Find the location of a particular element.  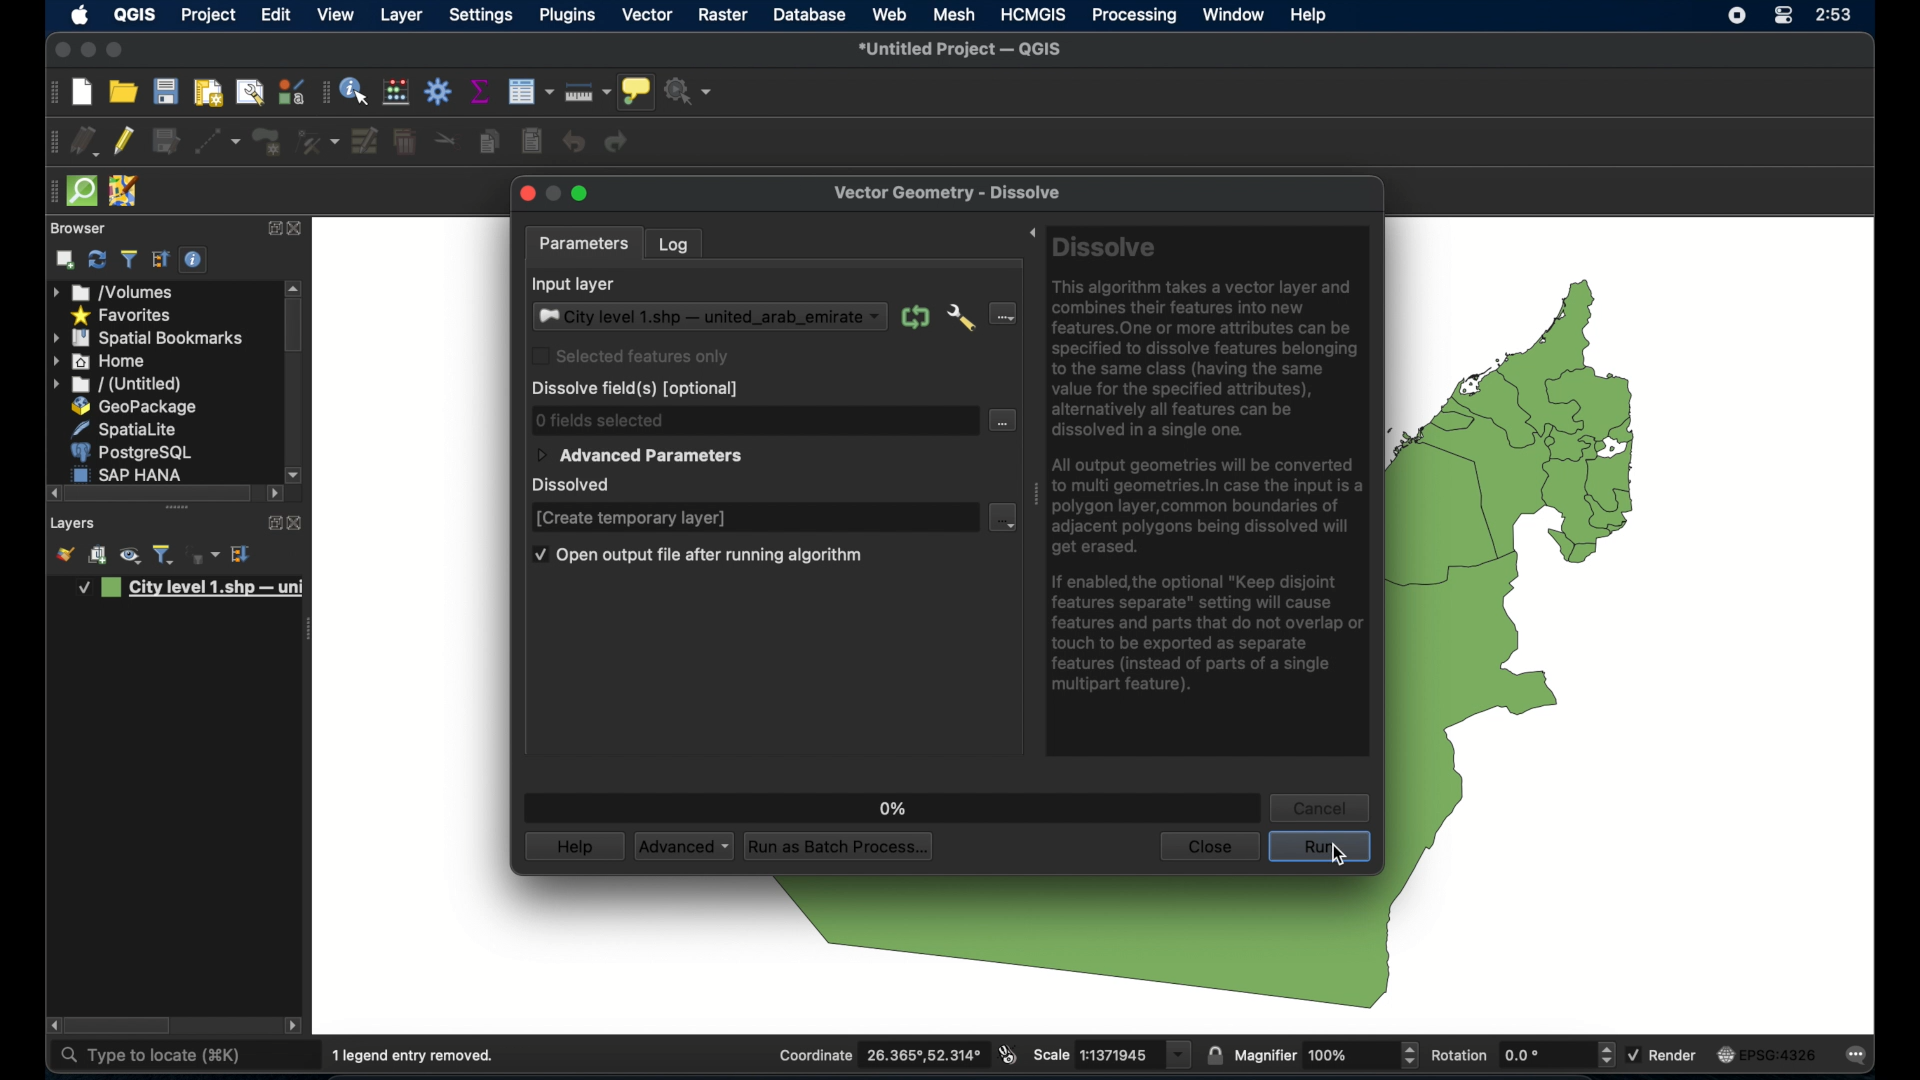

untitled folder is located at coordinates (120, 385).